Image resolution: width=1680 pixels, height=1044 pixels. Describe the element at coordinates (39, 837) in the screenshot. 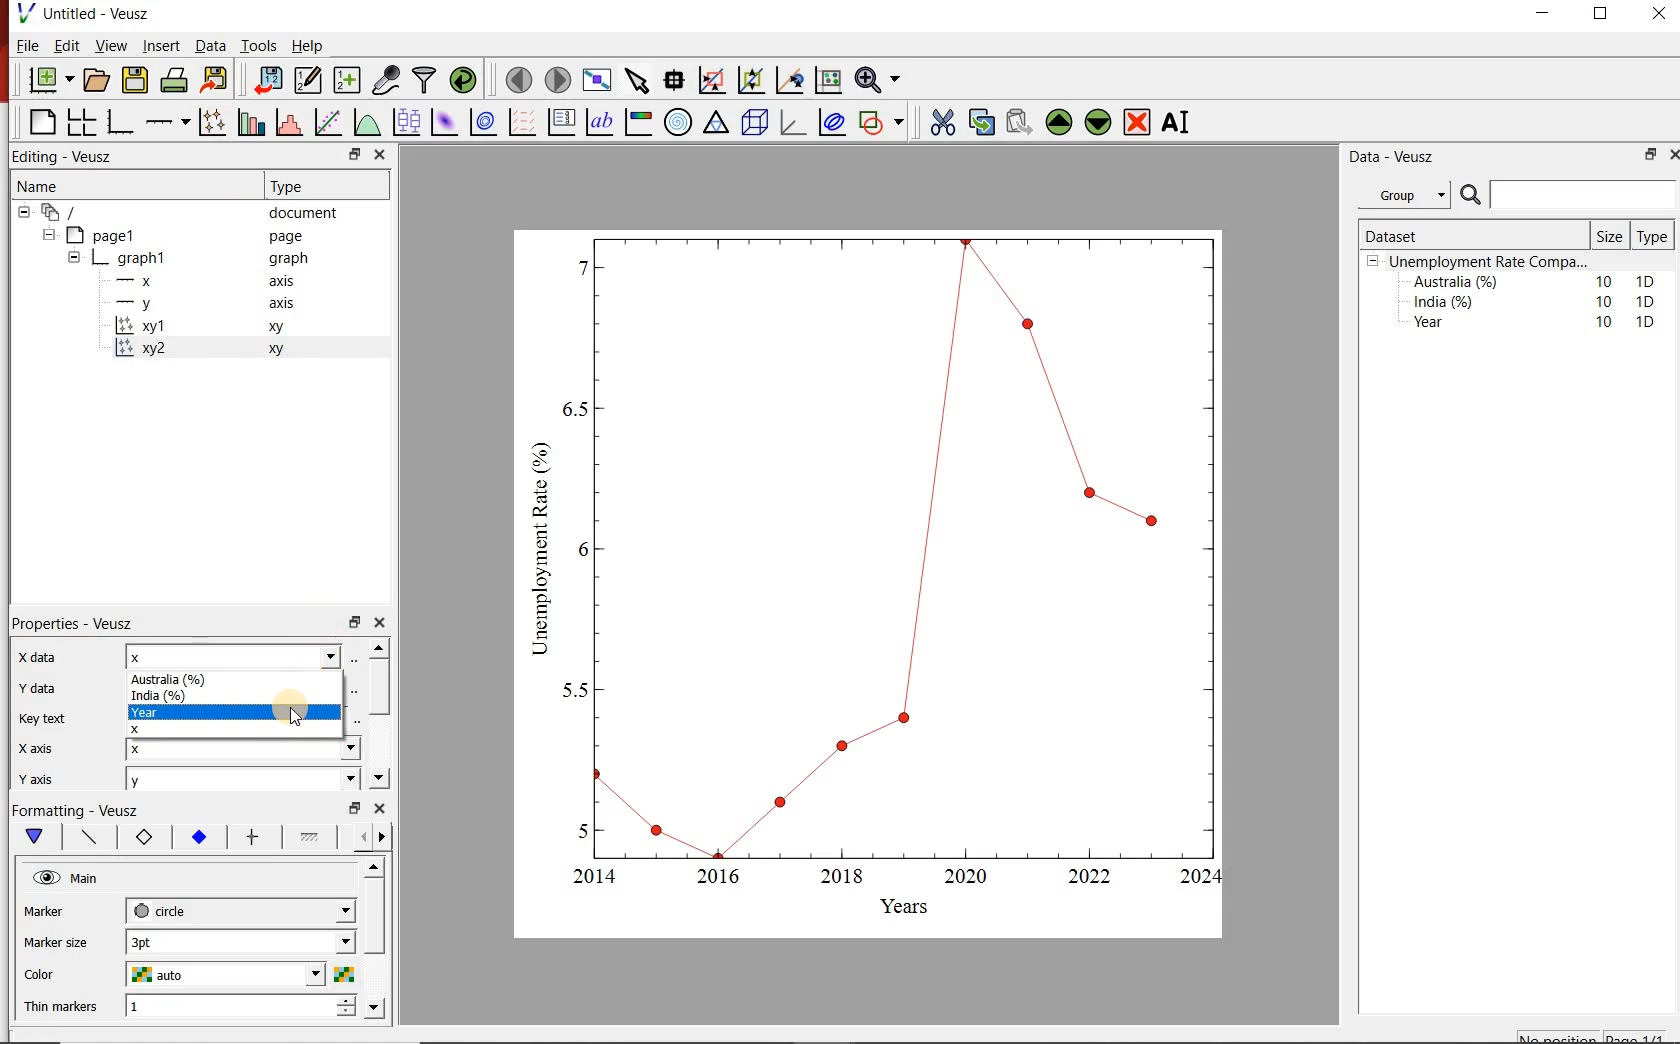

I see `main` at that location.